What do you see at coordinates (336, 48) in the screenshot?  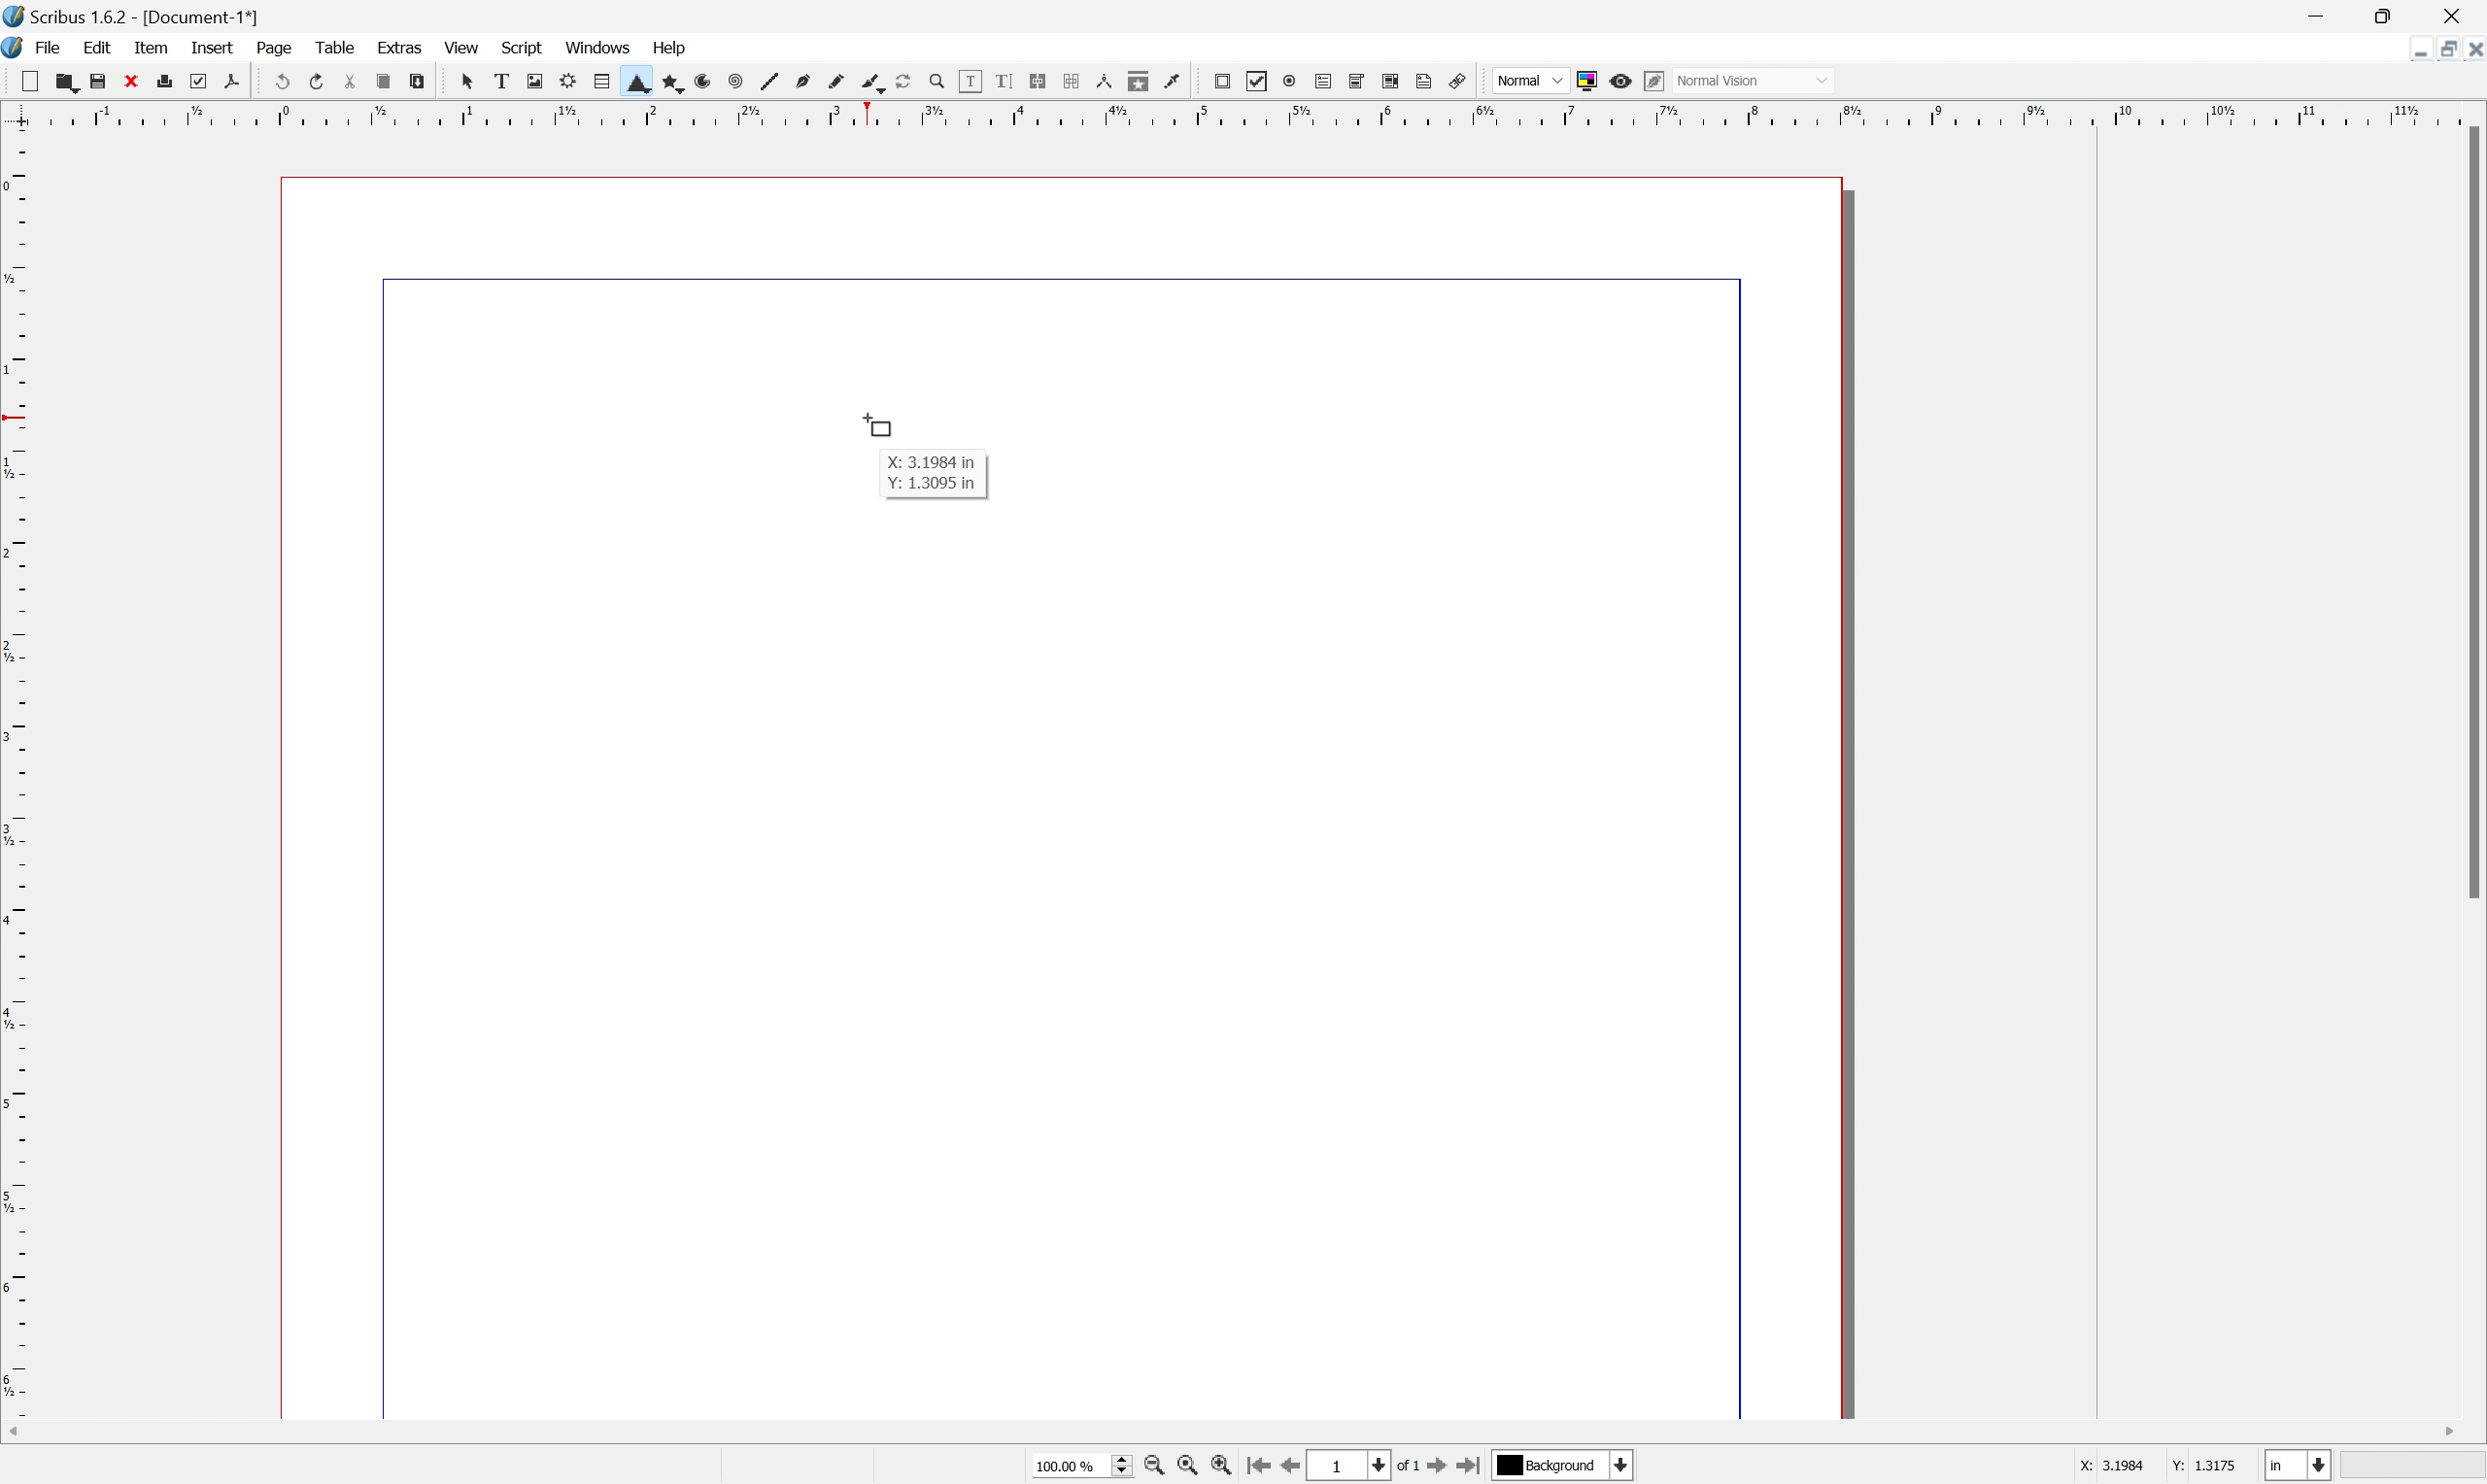 I see `Table` at bounding box center [336, 48].